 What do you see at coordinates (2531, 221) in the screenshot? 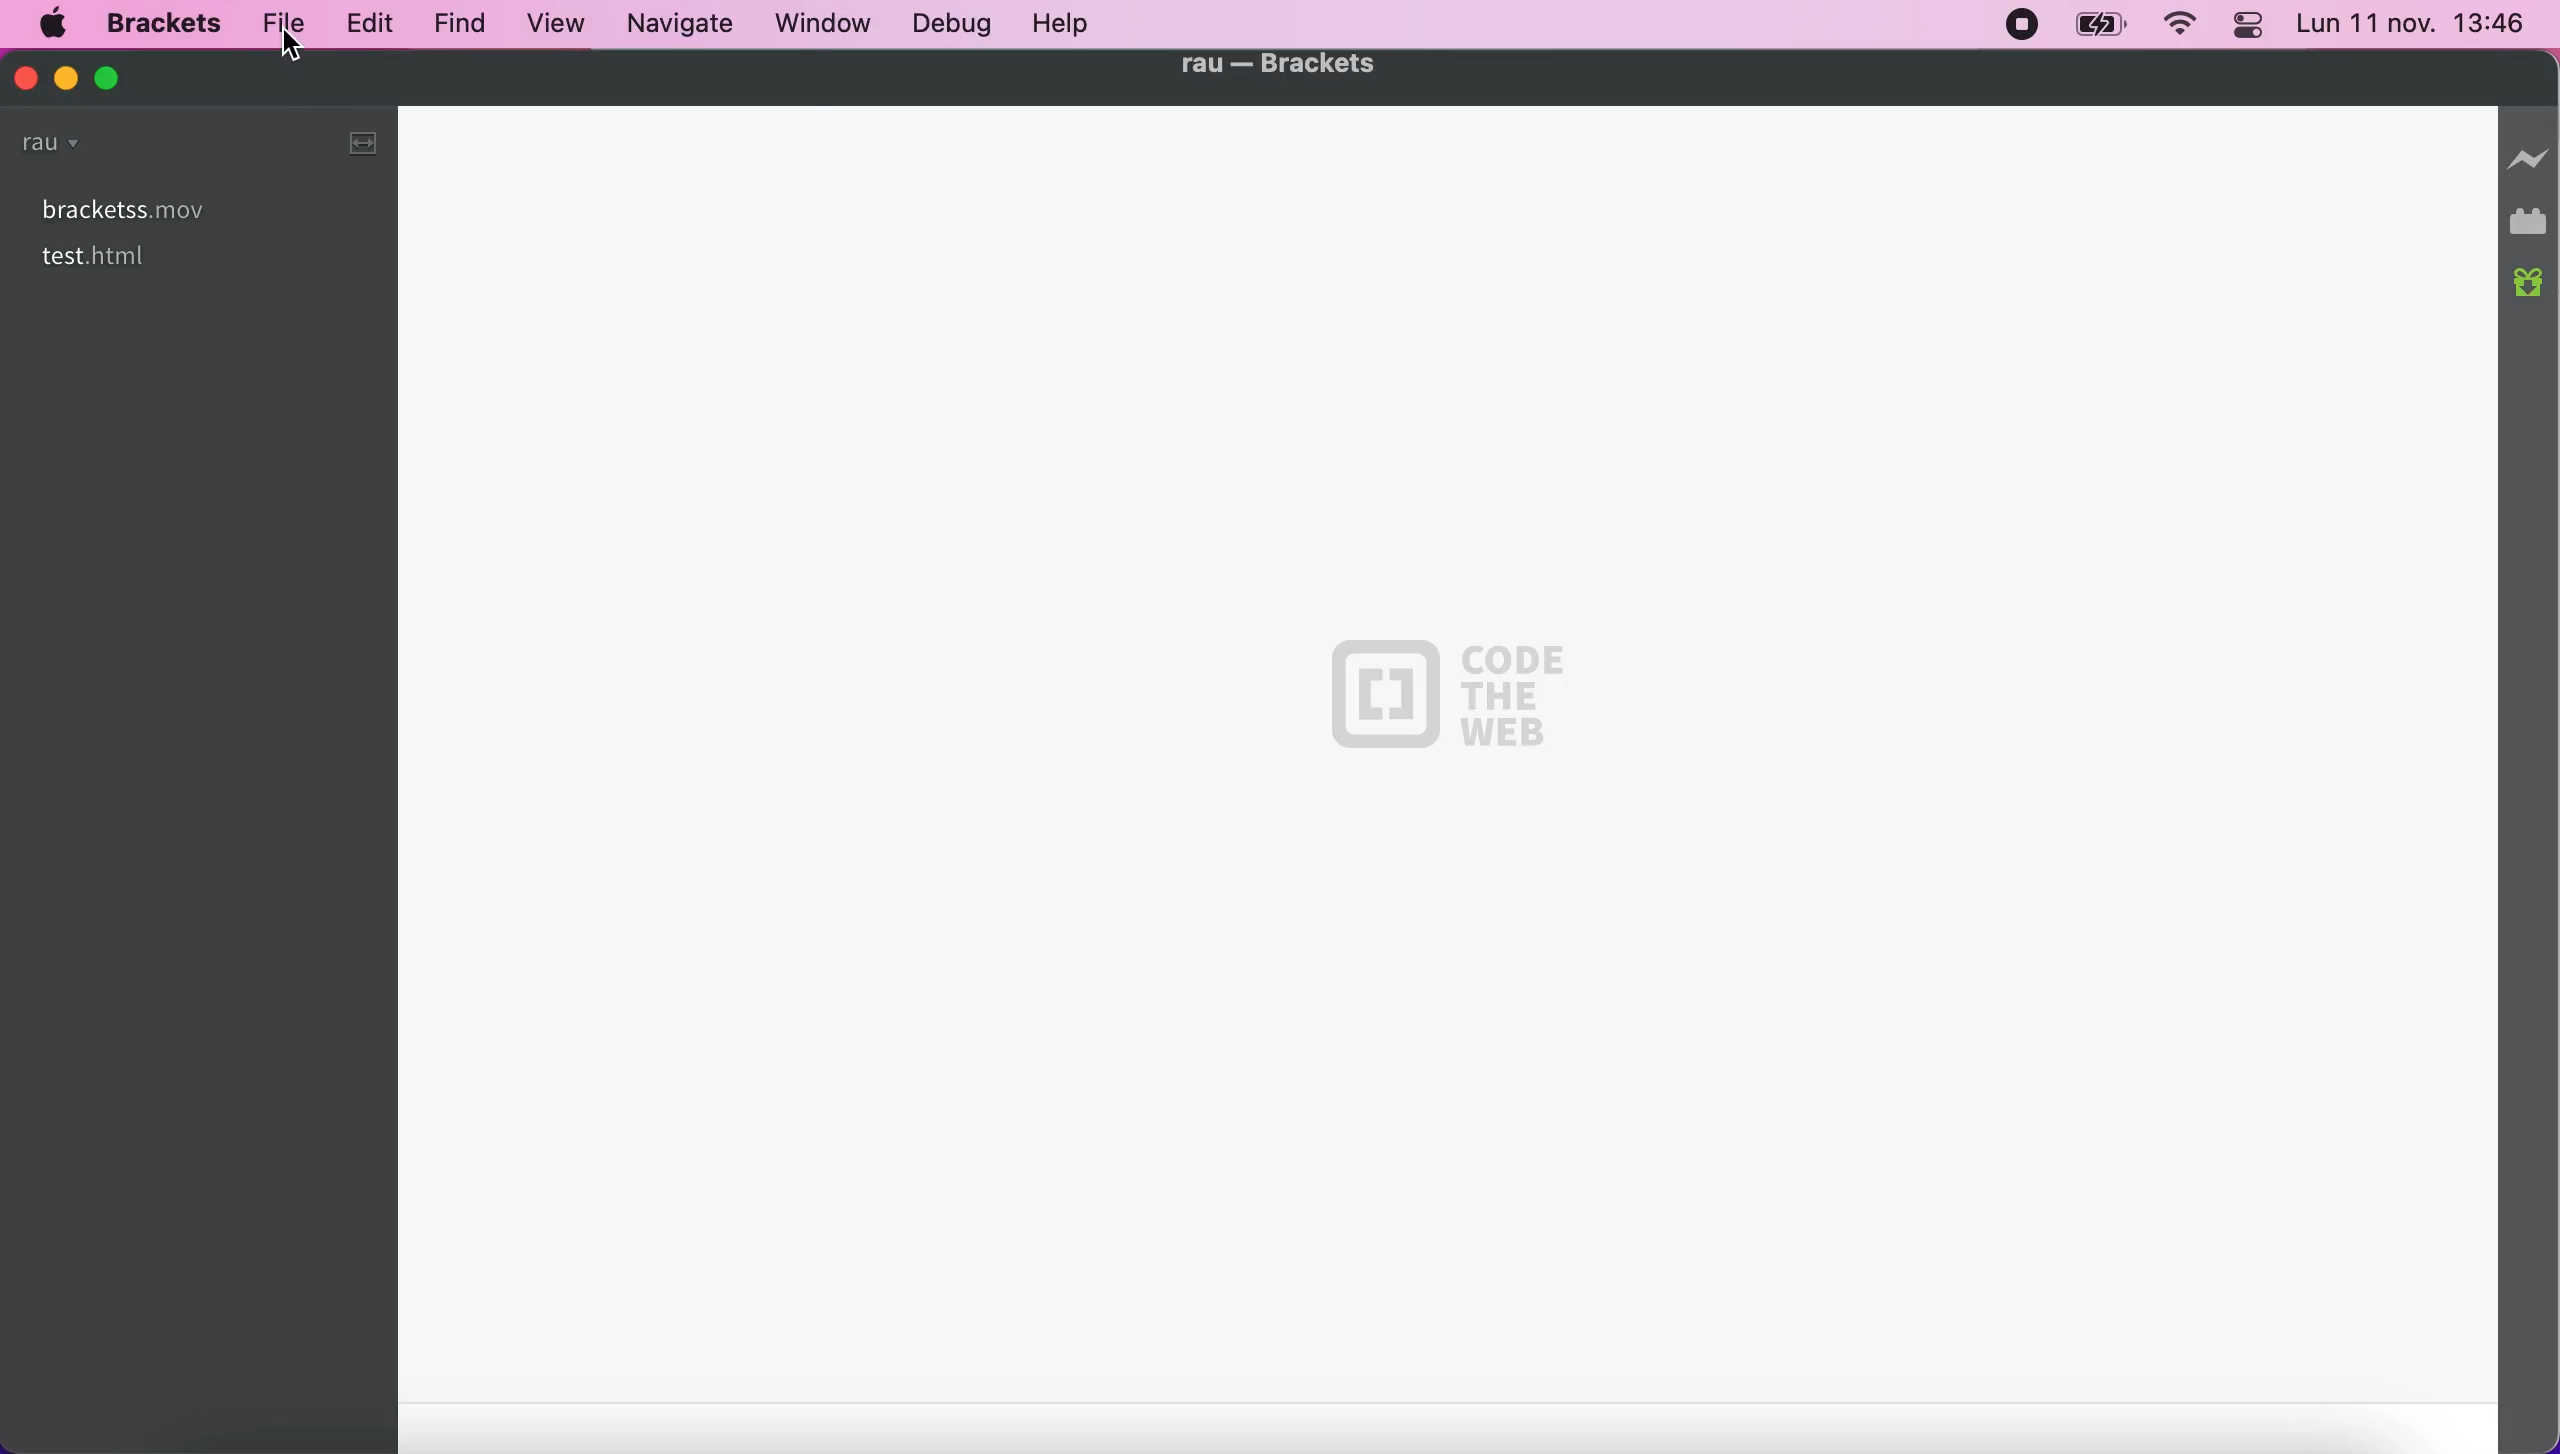
I see `extension manager` at bounding box center [2531, 221].